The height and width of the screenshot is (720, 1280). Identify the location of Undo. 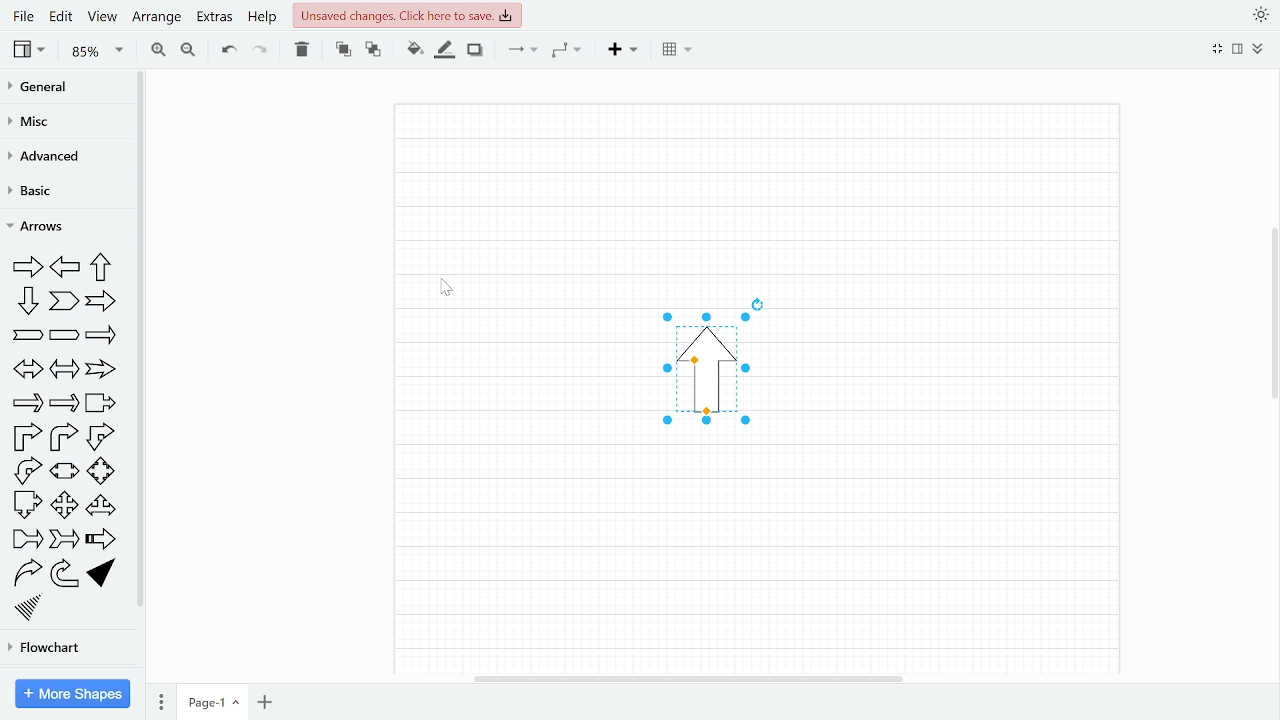
(226, 51).